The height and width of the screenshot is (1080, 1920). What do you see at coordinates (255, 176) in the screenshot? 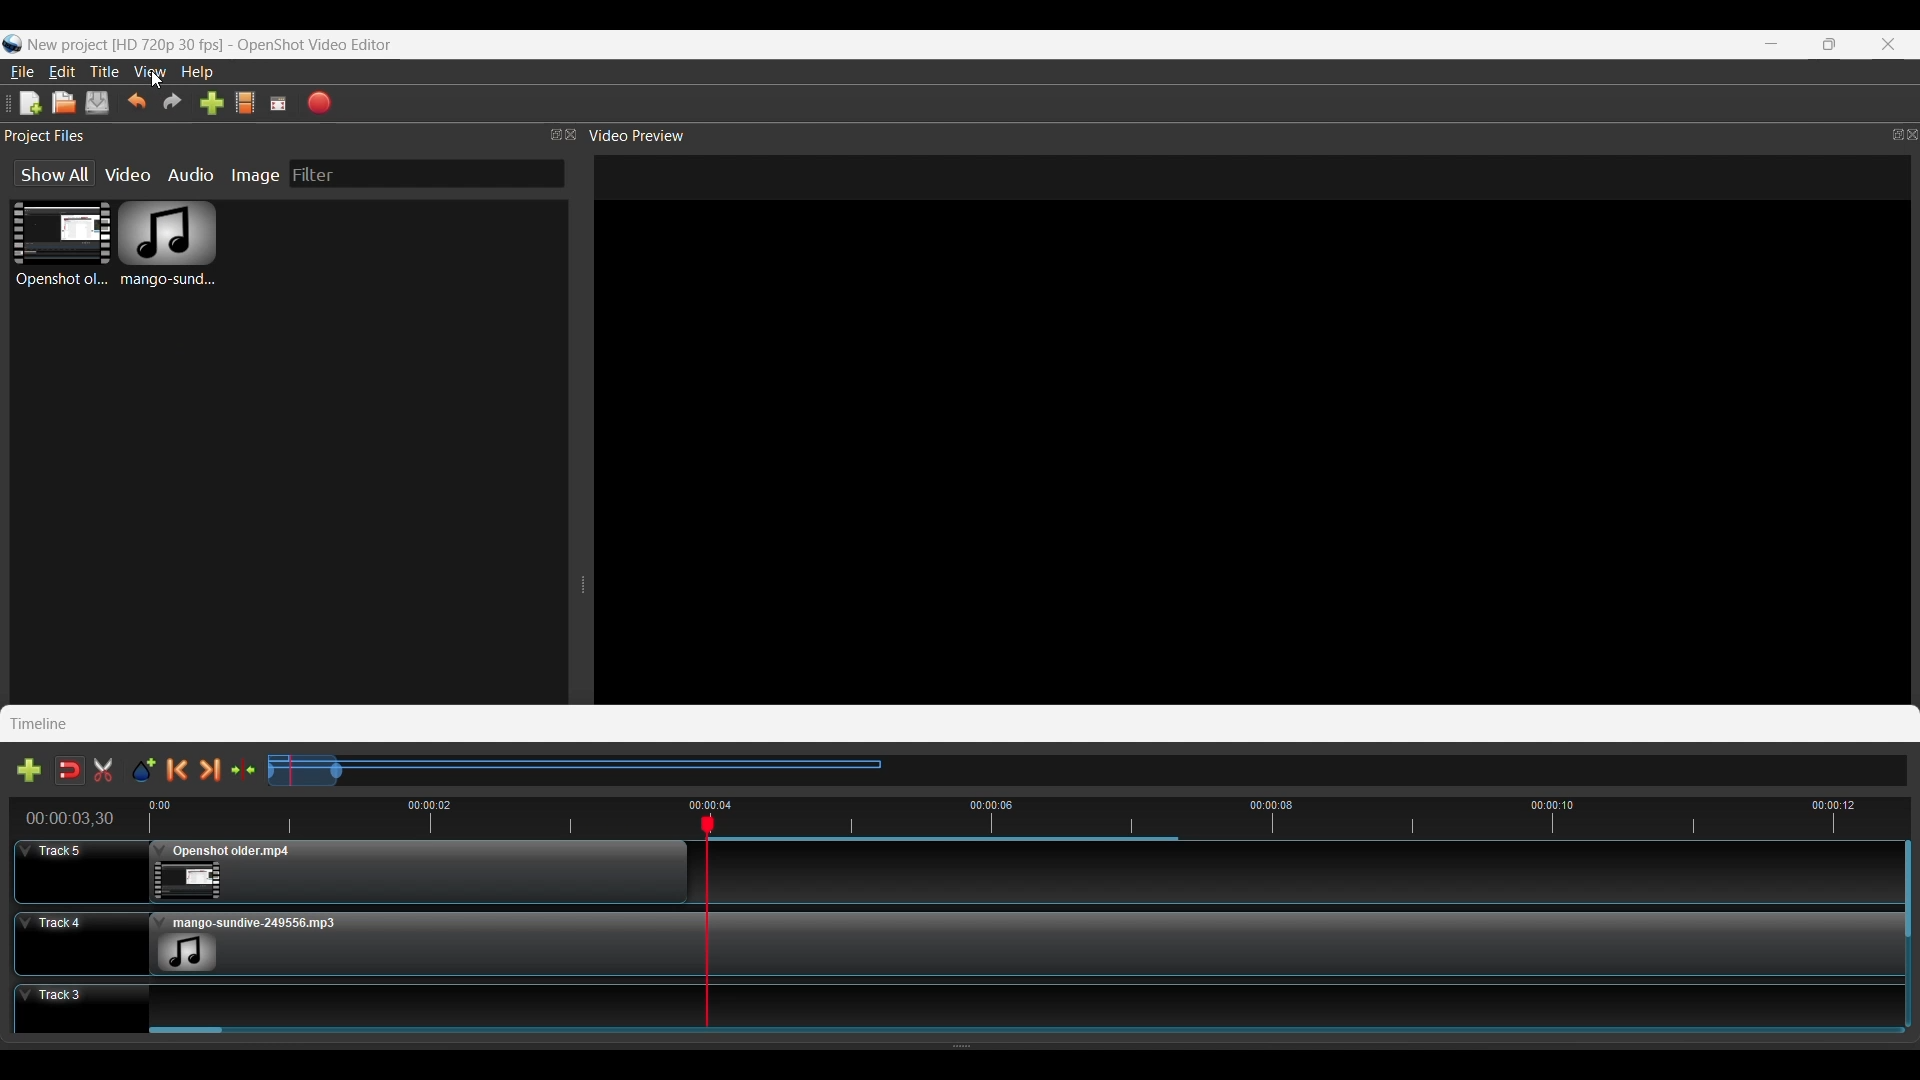
I see `Image` at bounding box center [255, 176].